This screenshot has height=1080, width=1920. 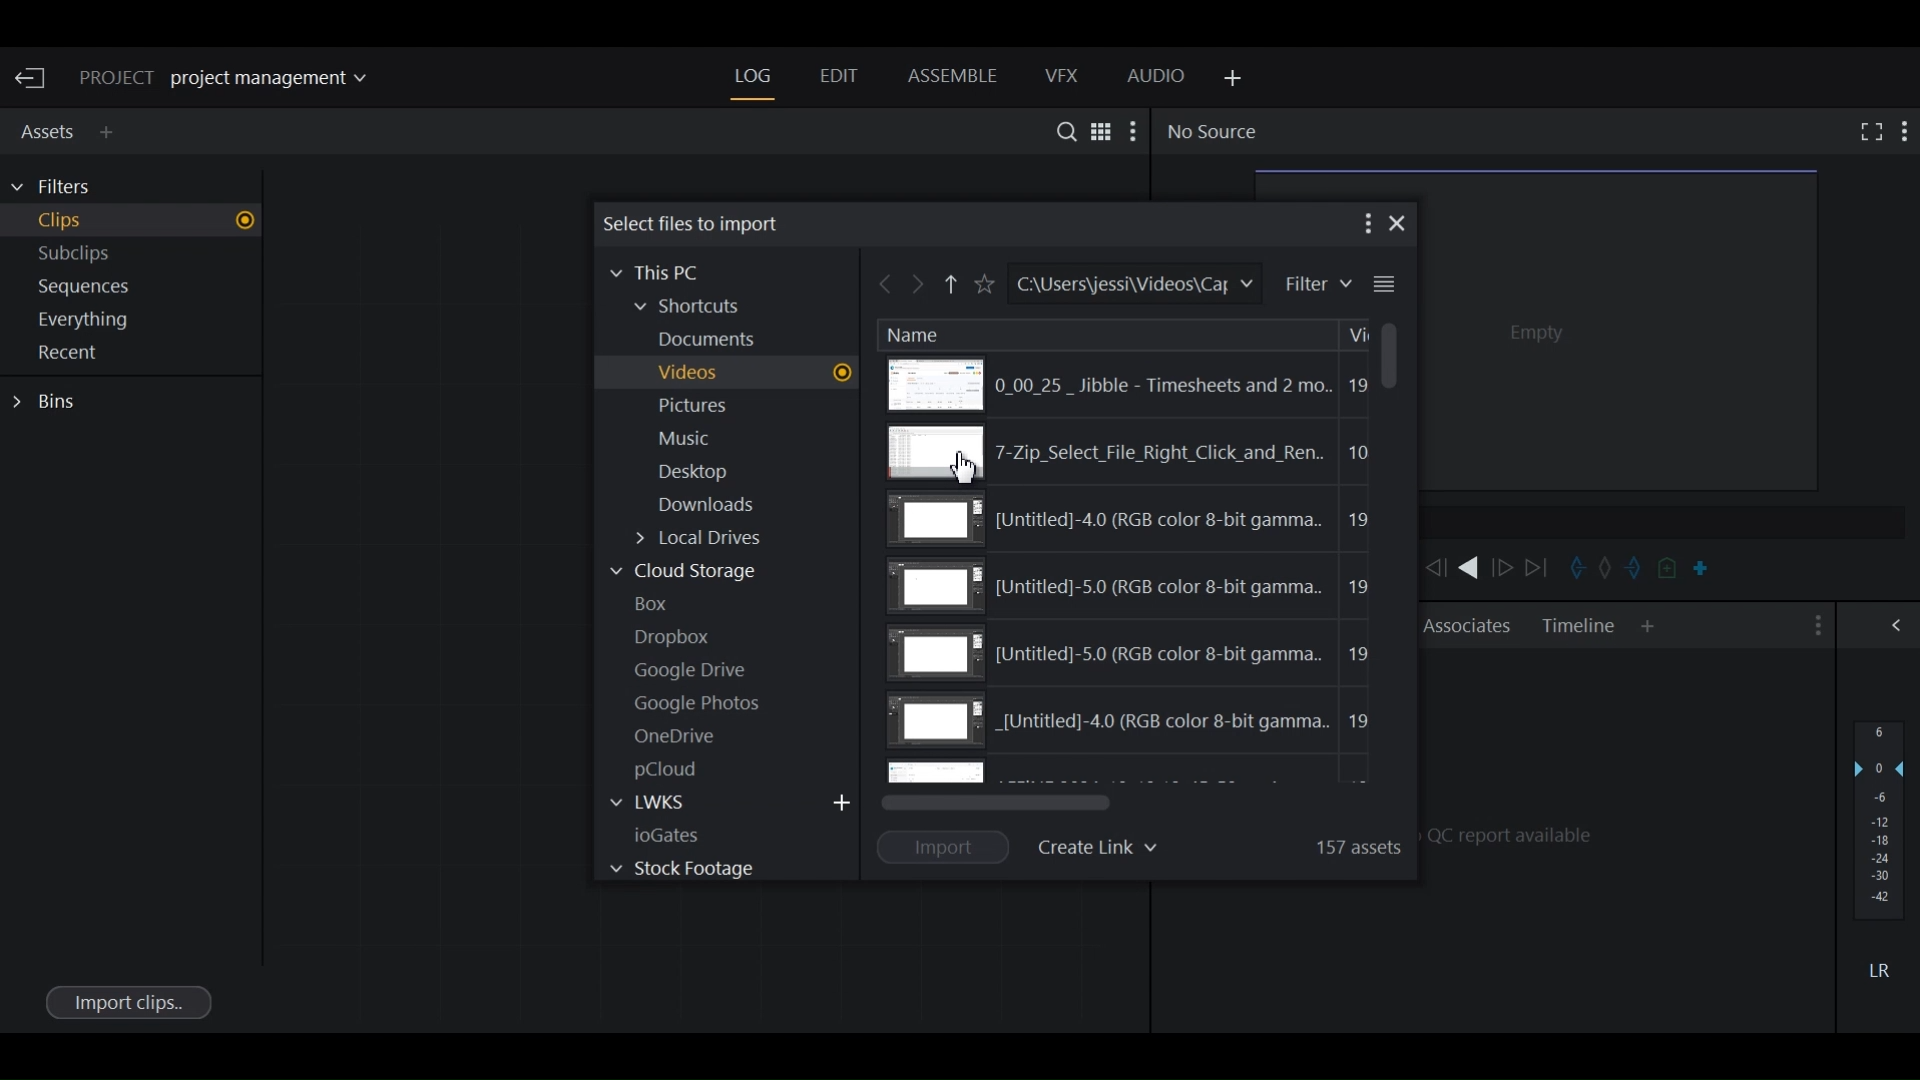 I want to click on Google Drives, so click(x=694, y=670).